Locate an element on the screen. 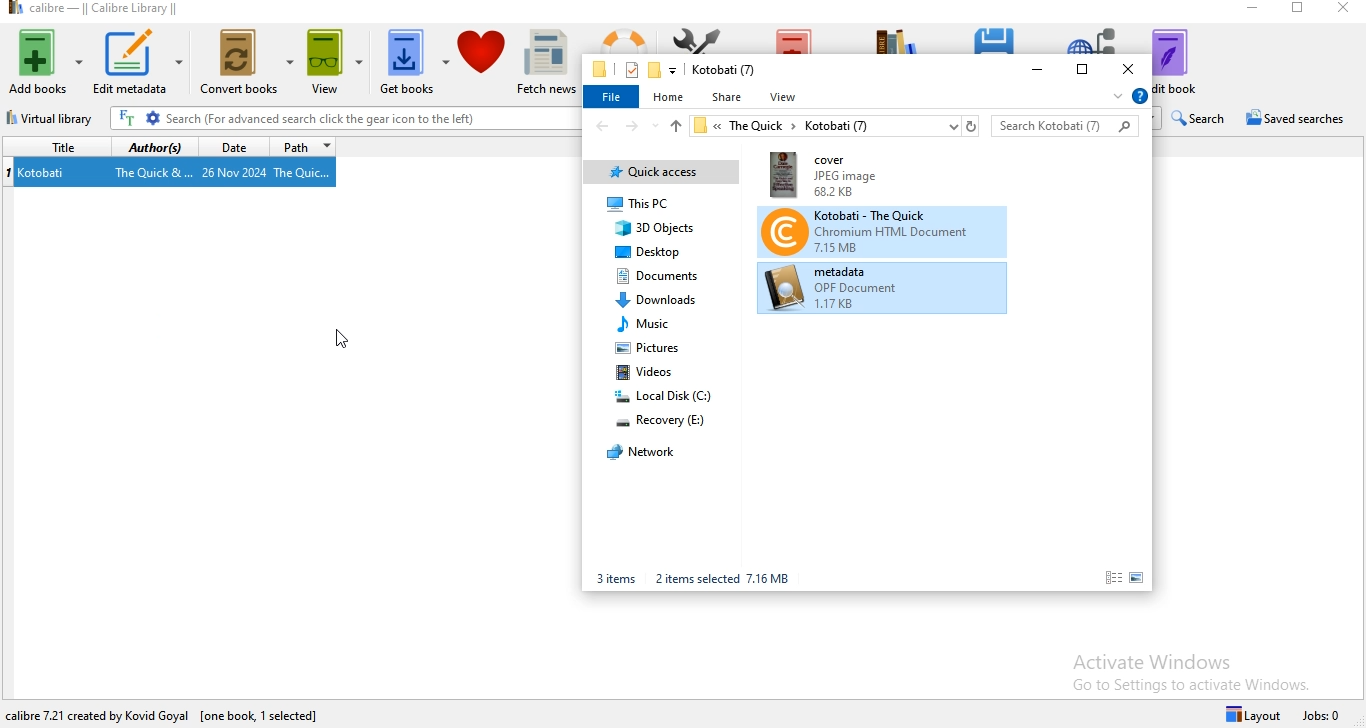  downloads is located at coordinates (659, 301).